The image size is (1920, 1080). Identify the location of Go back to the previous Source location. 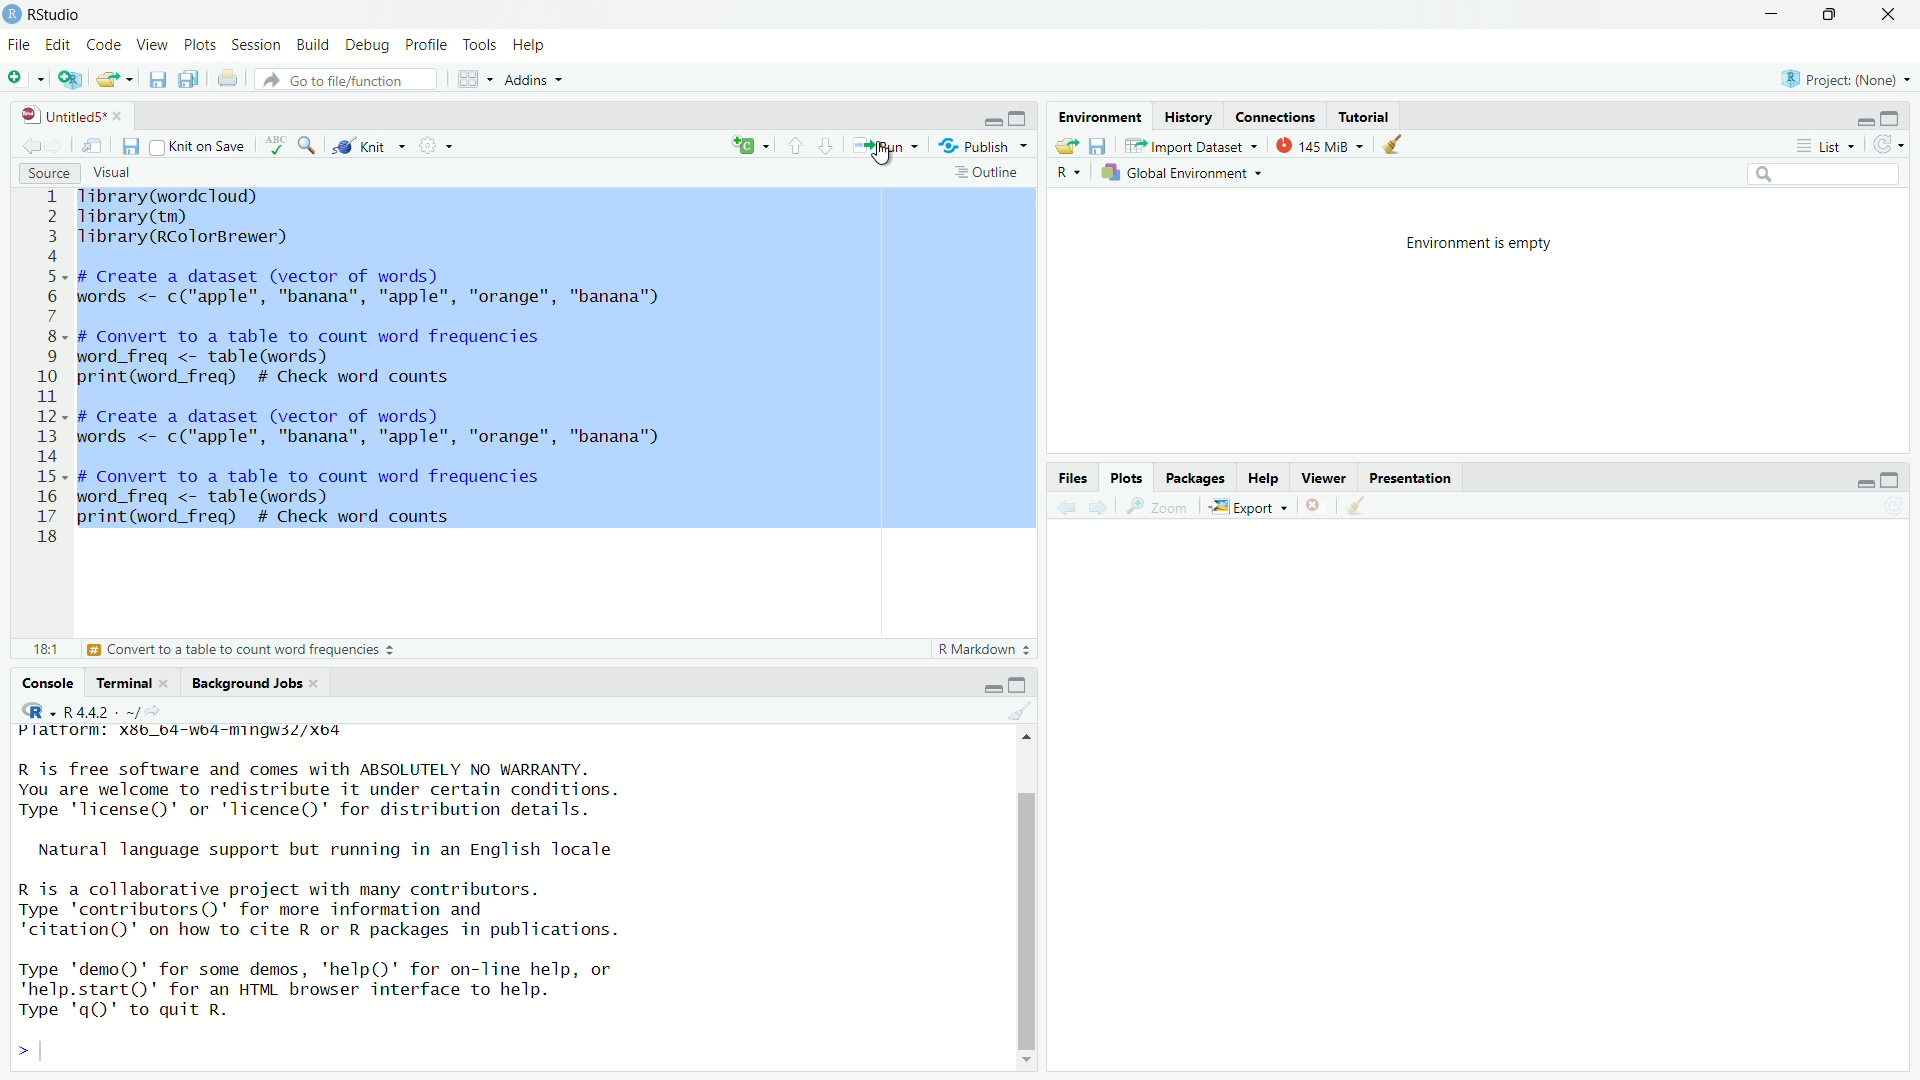
(30, 147).